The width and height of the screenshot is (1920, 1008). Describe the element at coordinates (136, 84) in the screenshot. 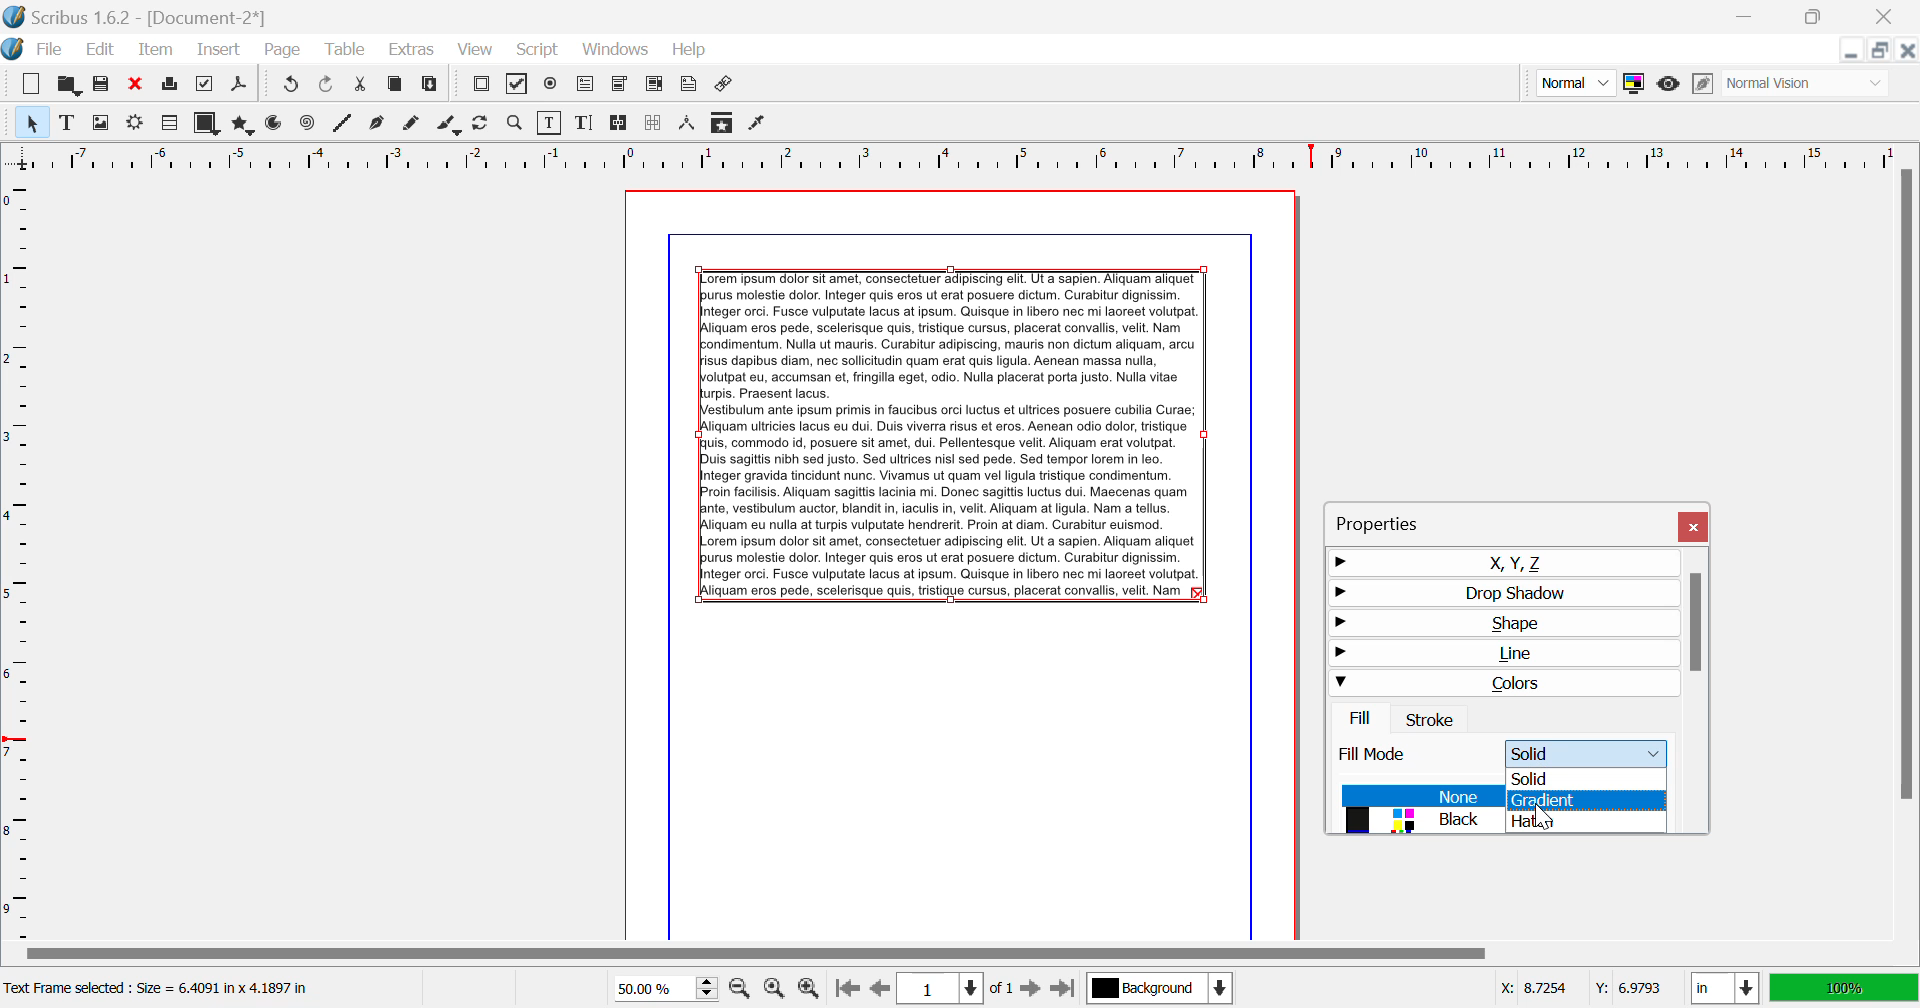

I see `Discard` at that location.